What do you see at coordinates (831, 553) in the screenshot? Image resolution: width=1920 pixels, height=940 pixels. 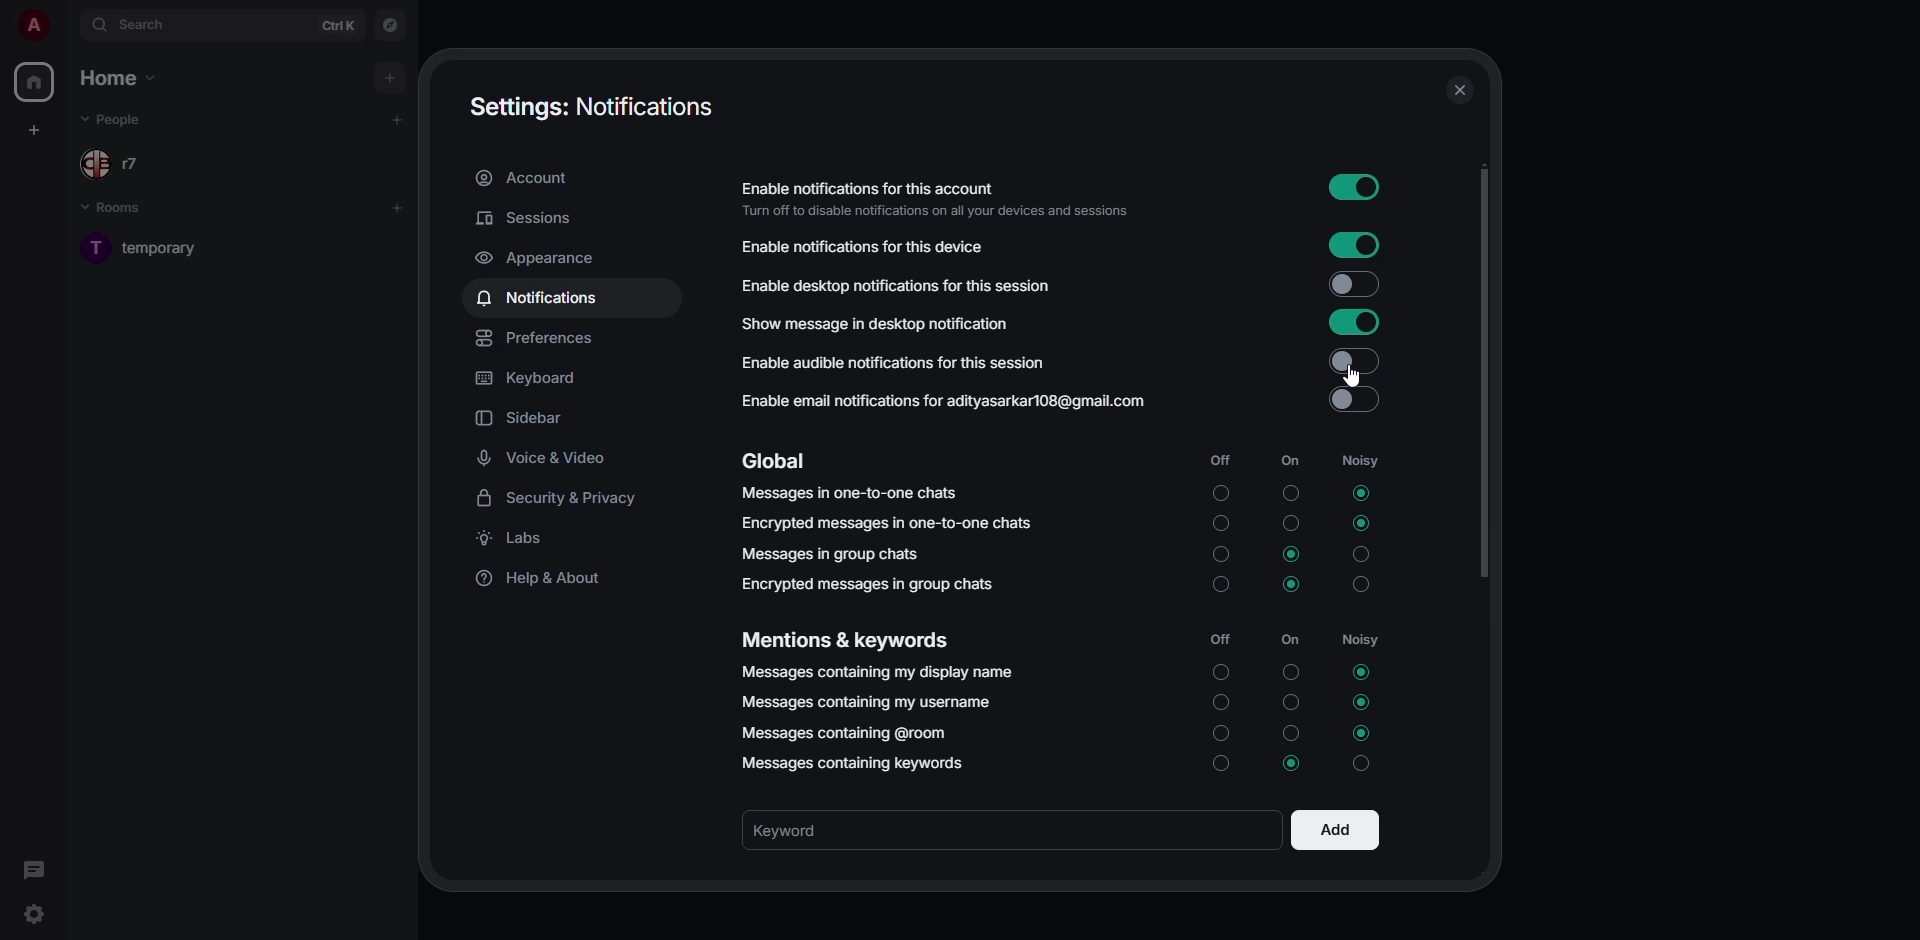 I see `messages in group chat` at bounding box center [831, 553].